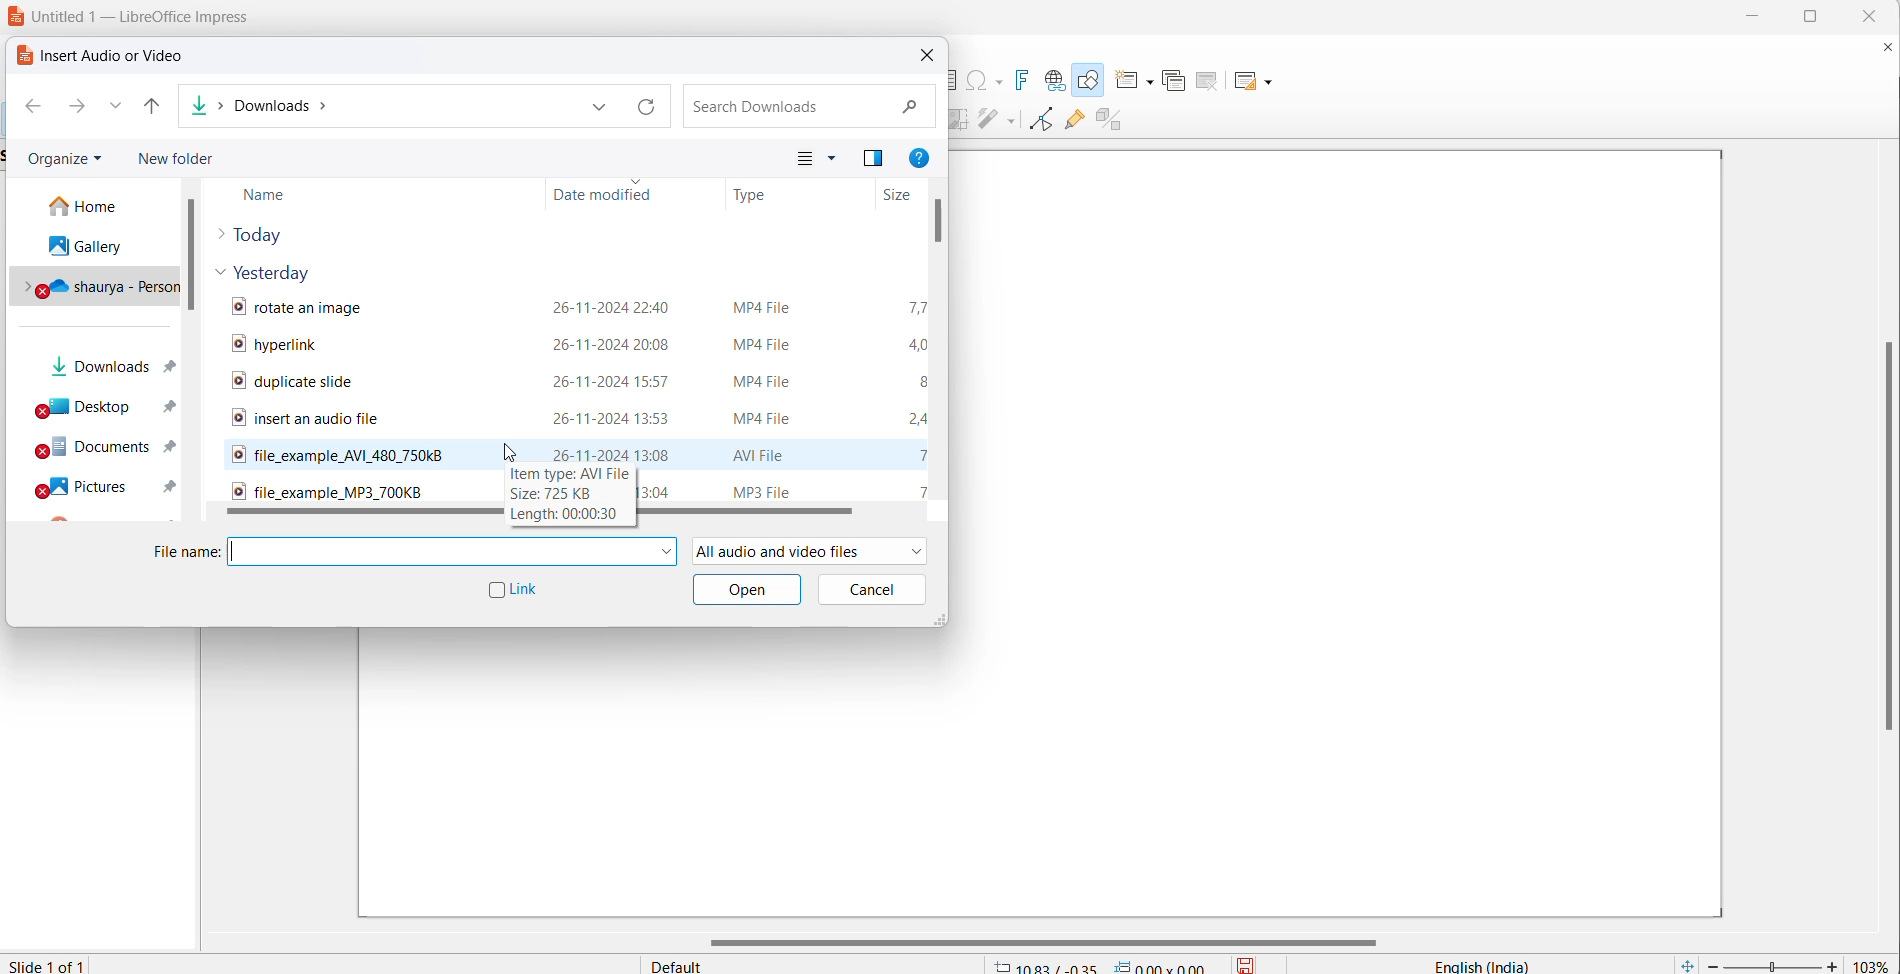 This screenshot has height=974, width=1900. Describe the element at coordinates (666, 555) in the screenshot. I see `file name dropdown button` at that location.